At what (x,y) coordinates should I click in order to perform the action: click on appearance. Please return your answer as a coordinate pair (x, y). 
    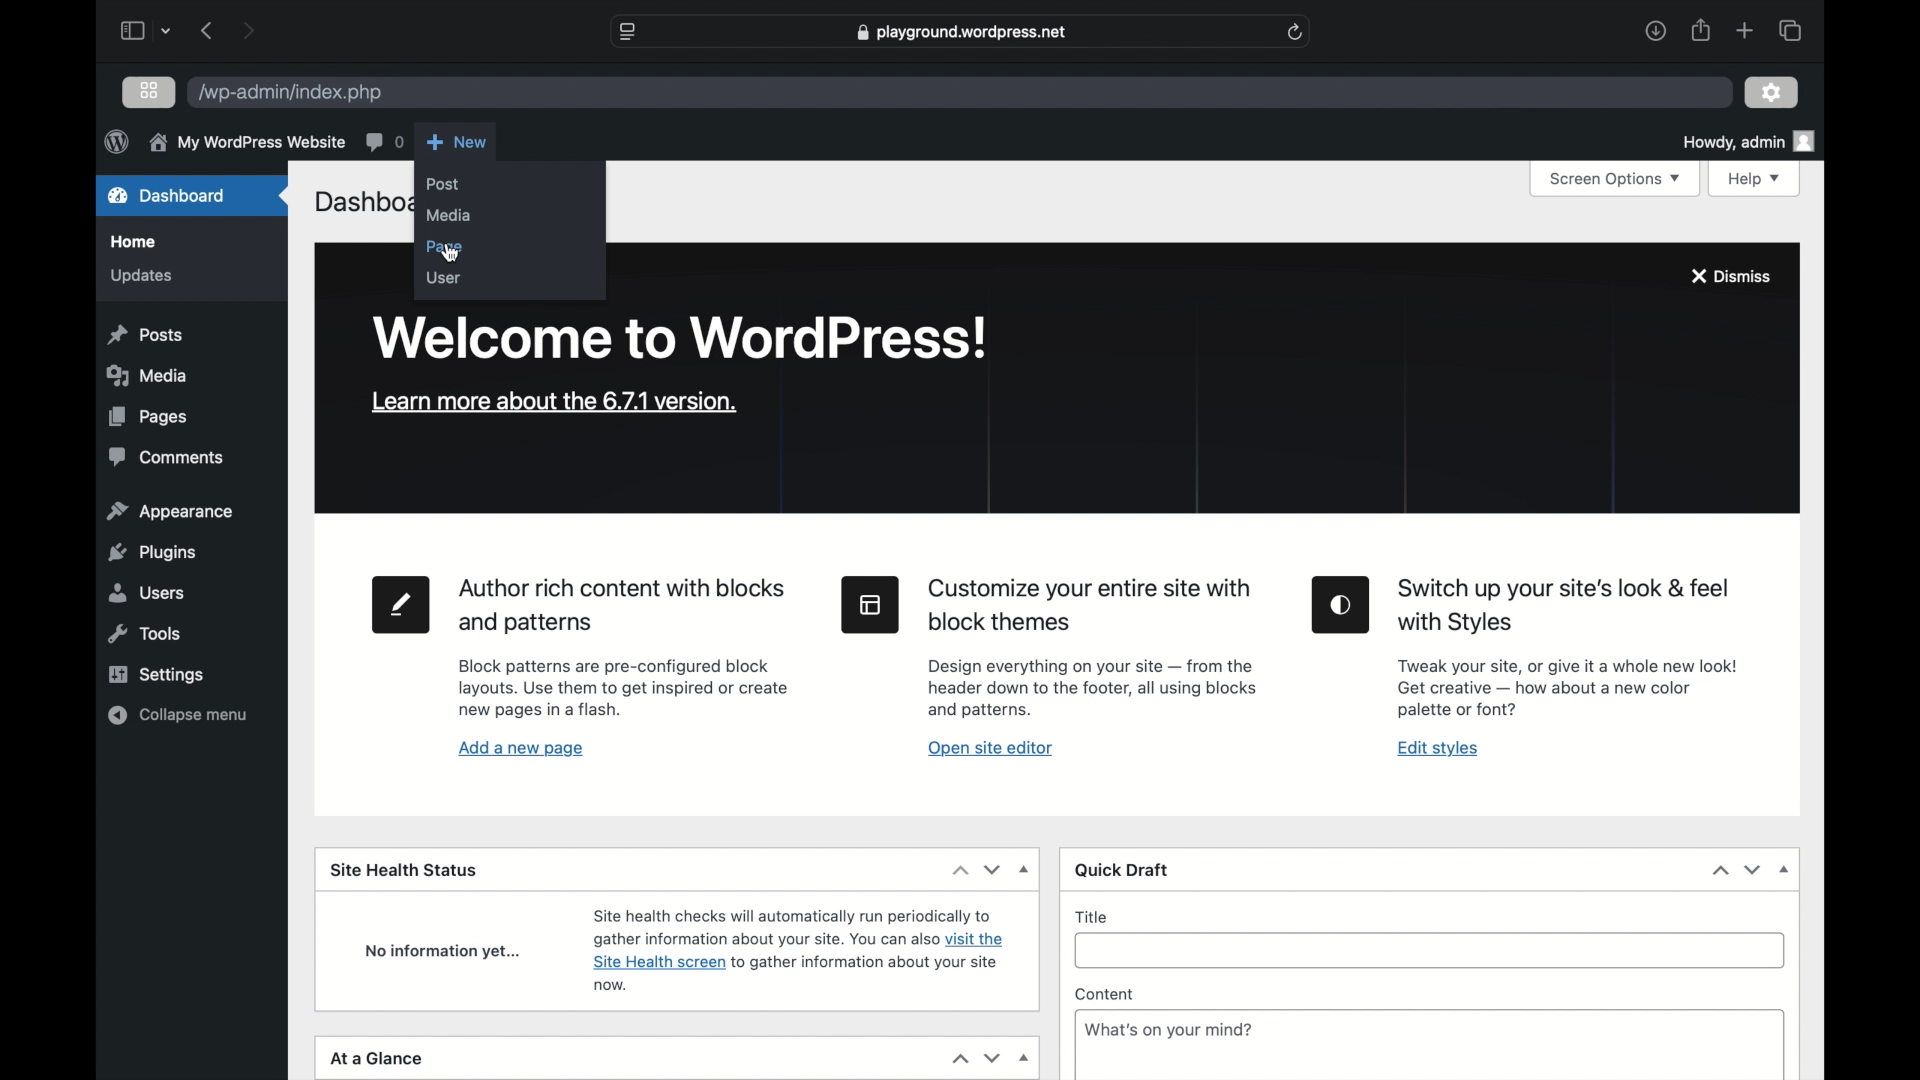
    Looking at the image, I should click on (170, 511).